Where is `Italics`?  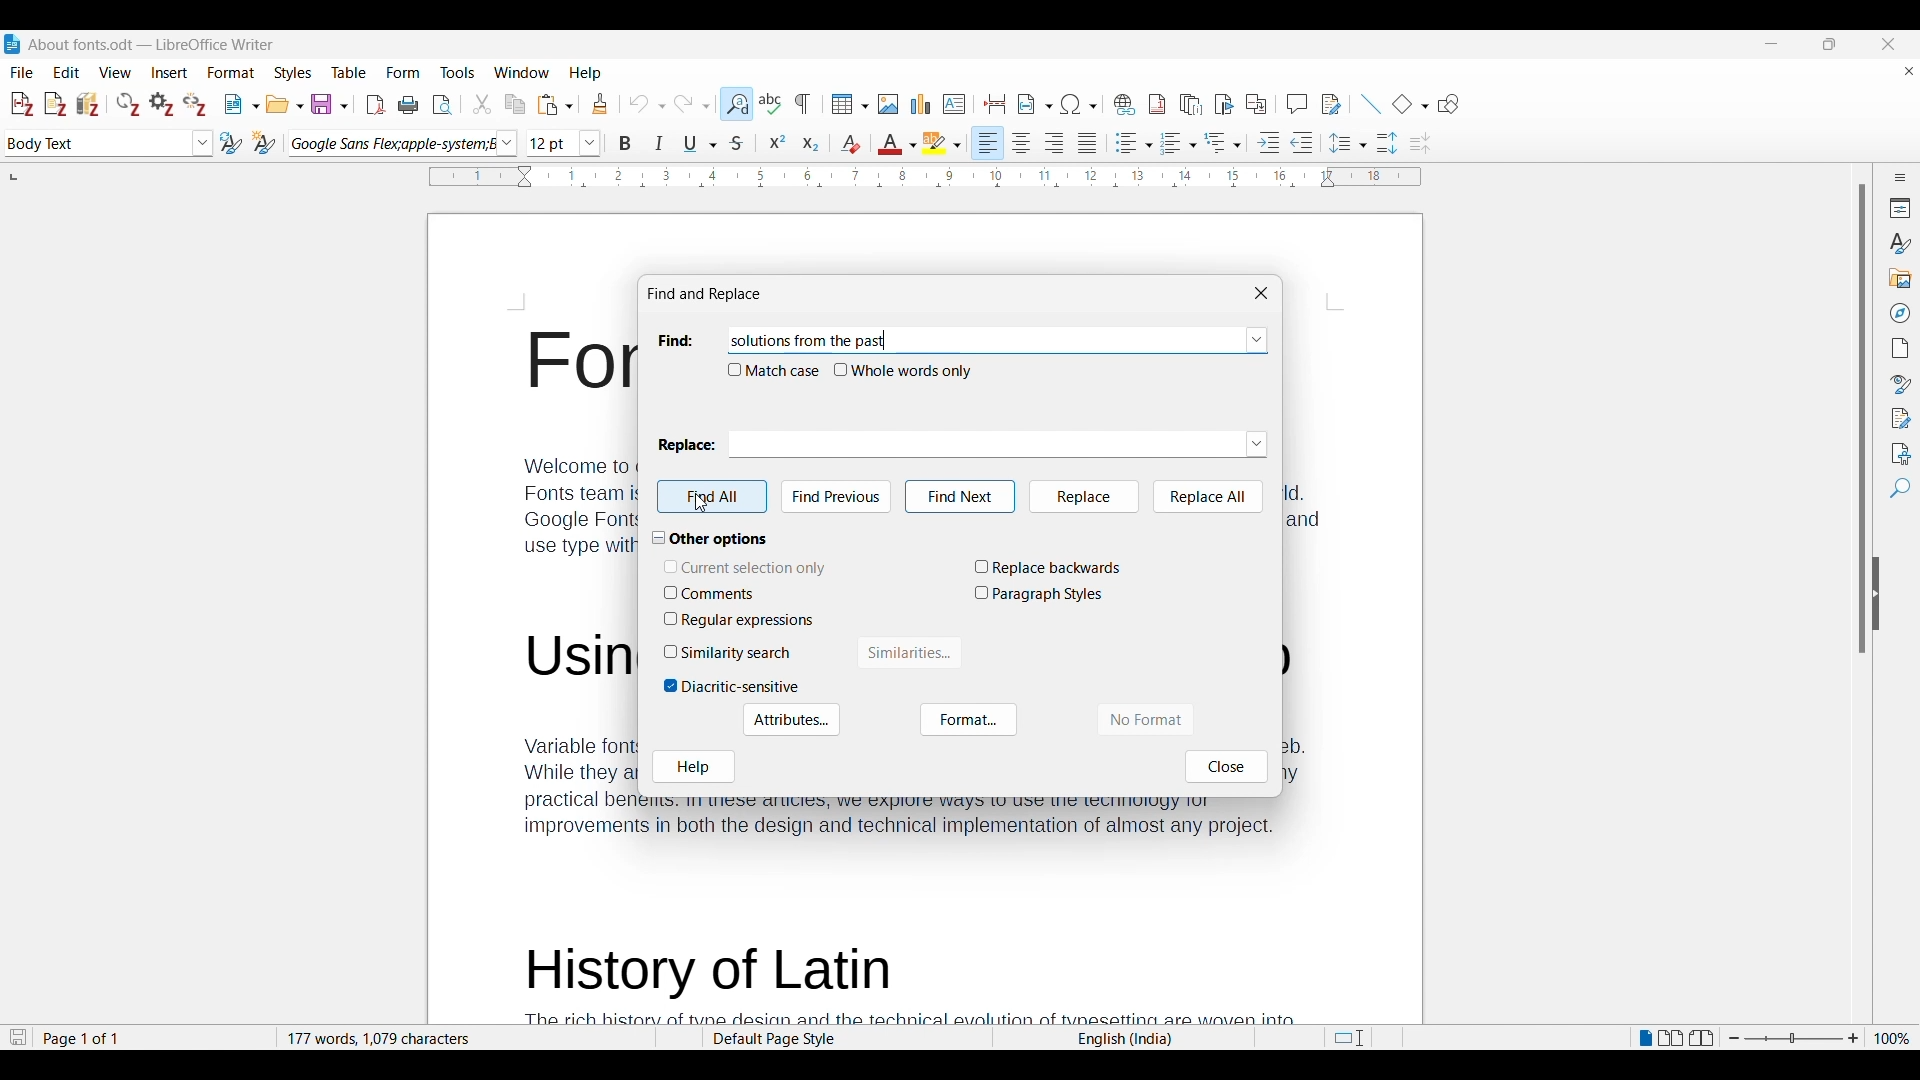 Italics is located at coordinates (660, 143).